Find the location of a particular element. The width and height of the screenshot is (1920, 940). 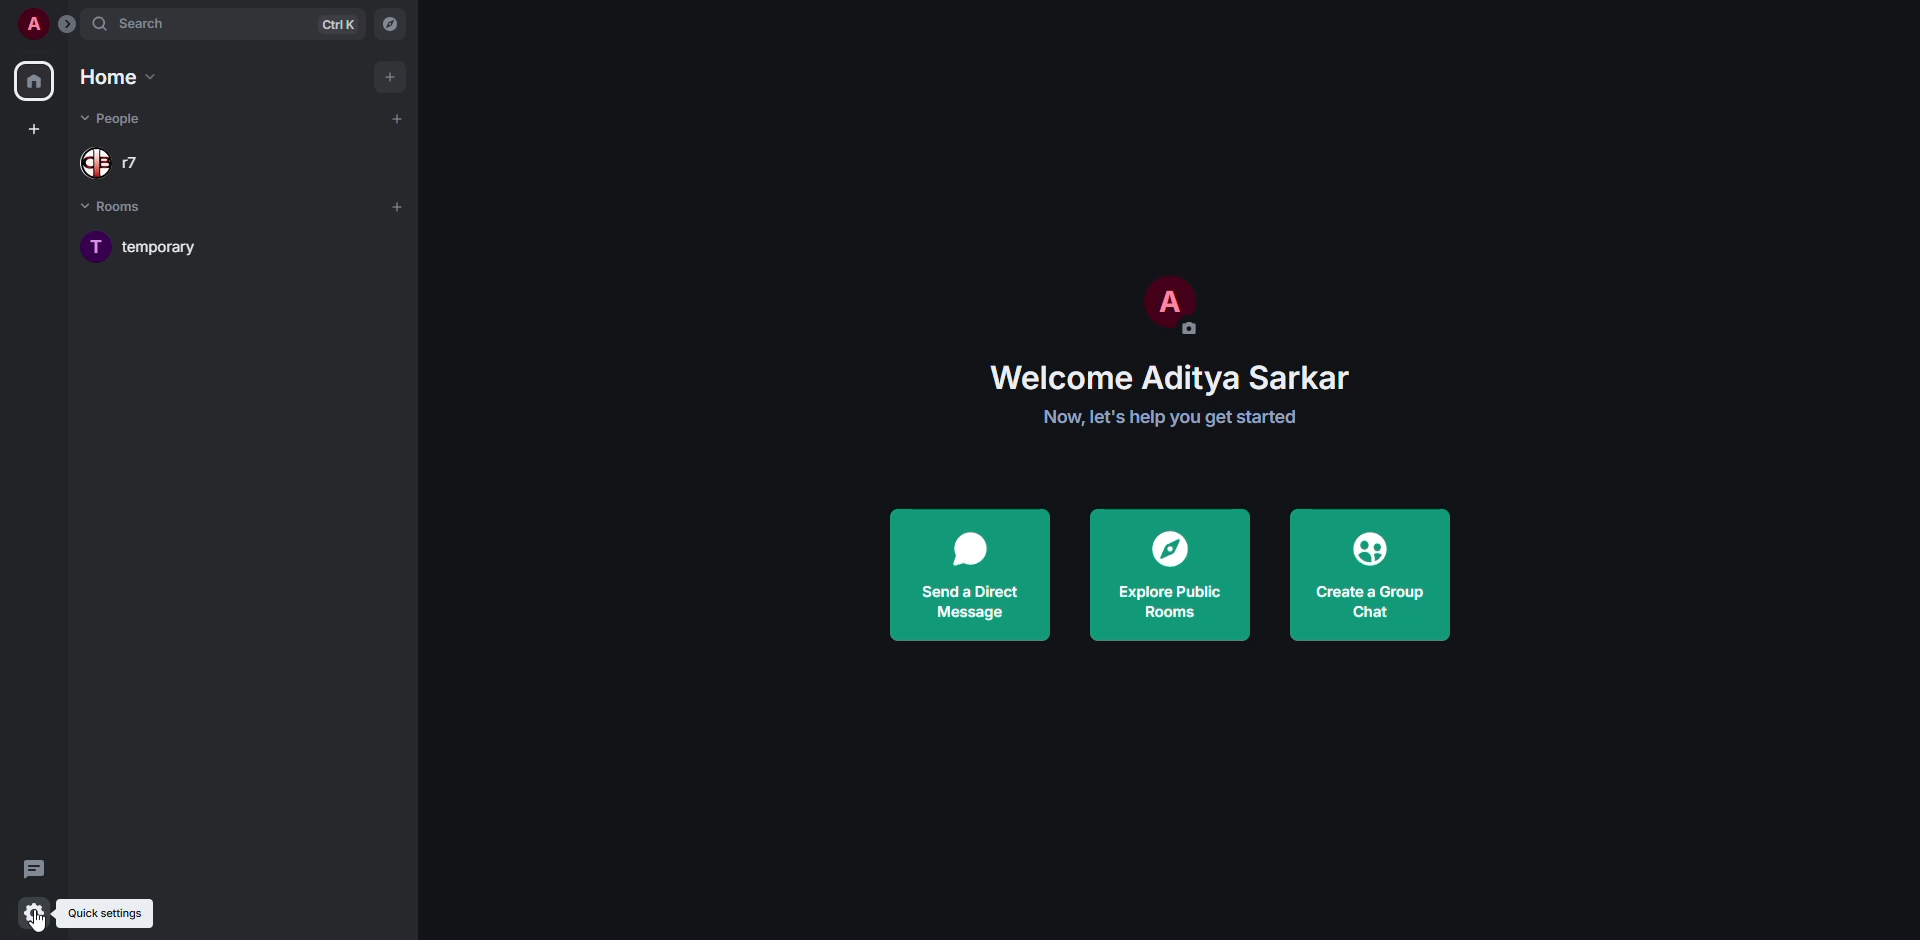

add is located at coordinates (399, 118).